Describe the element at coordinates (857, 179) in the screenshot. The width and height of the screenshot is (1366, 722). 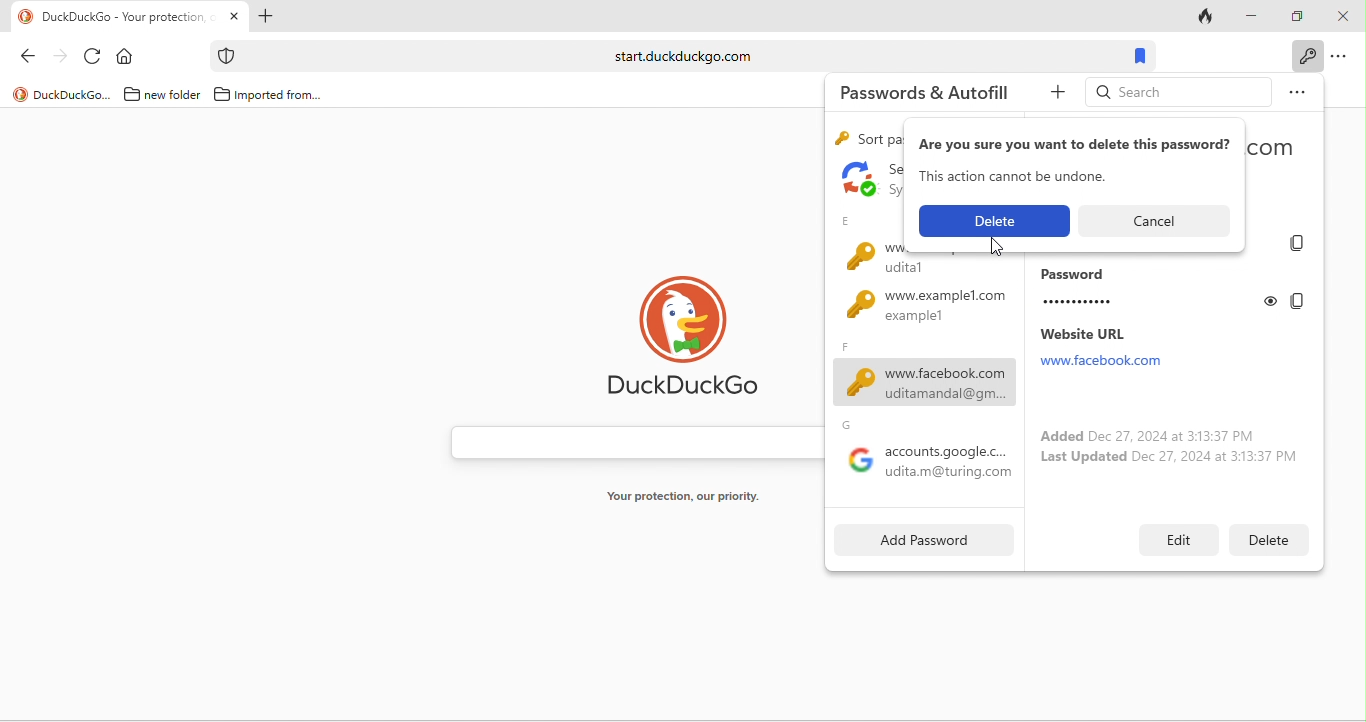
I see `icon` at that location.